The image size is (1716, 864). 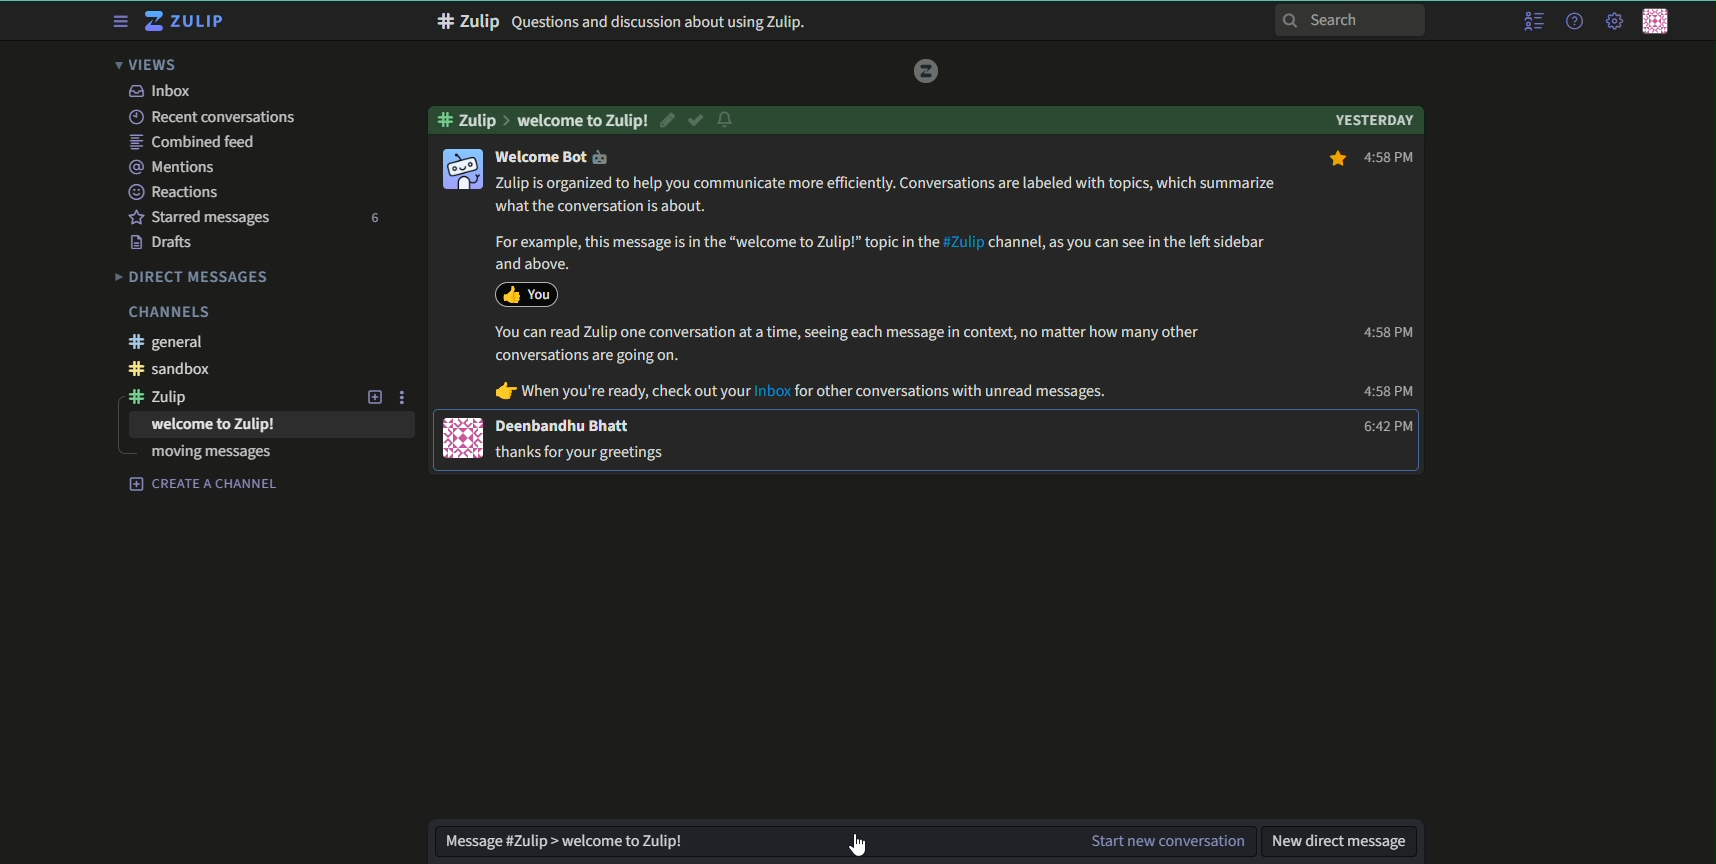 I want to click on menu, so click(x=118, y=22).